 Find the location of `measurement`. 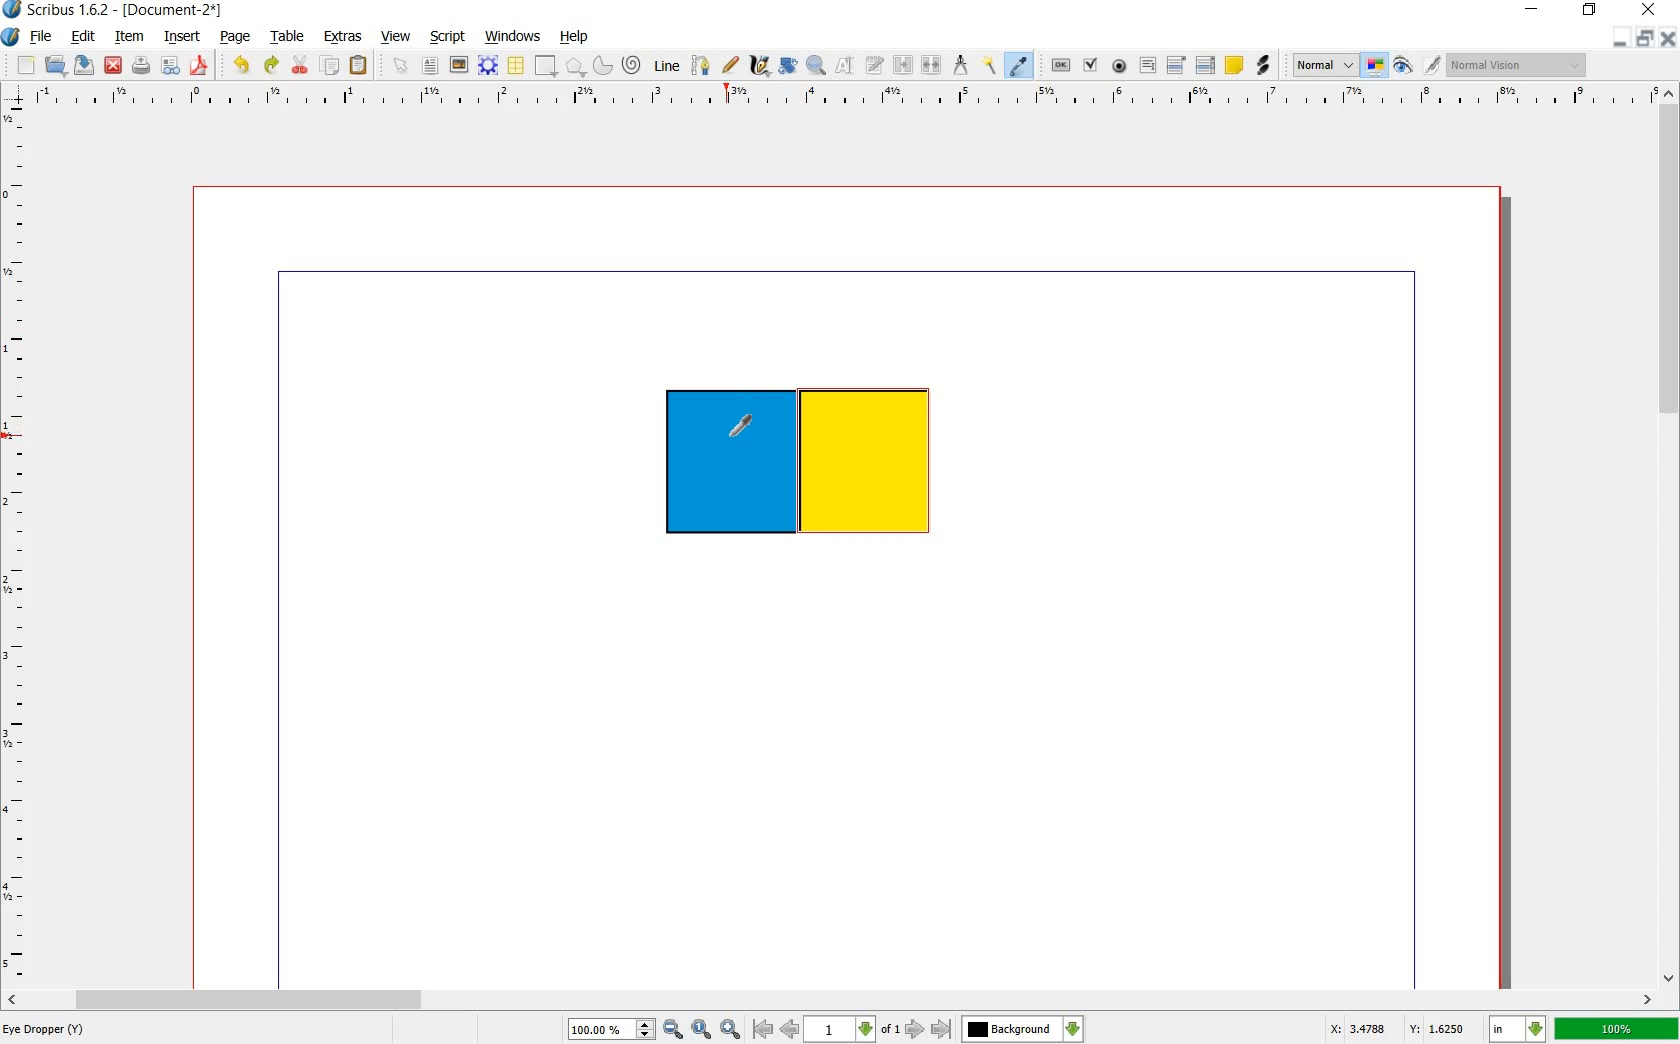

measurement is located at coordinates (962, 66).